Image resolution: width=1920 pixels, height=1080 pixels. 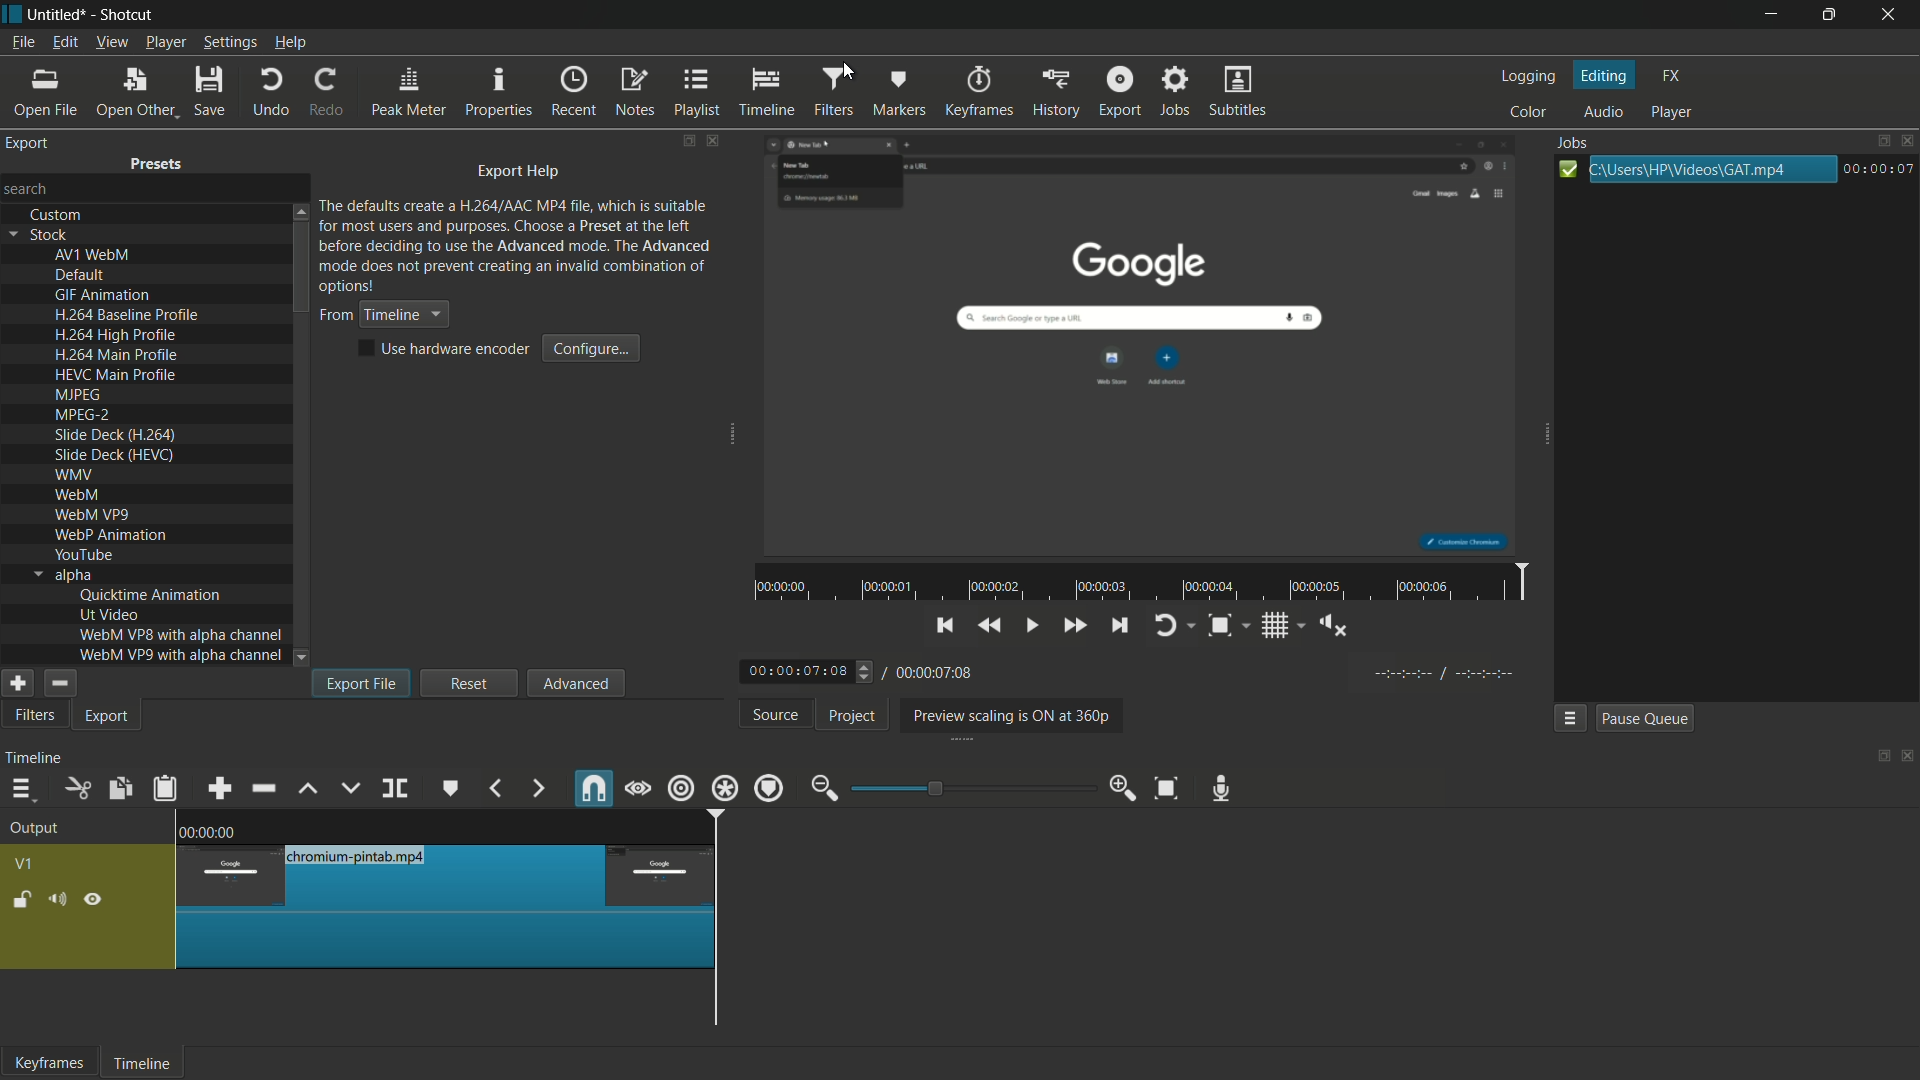 What do you see at coordinates (1576, 142) in the screenshot?
I see `jobs` at bounding box center [1576, 142].